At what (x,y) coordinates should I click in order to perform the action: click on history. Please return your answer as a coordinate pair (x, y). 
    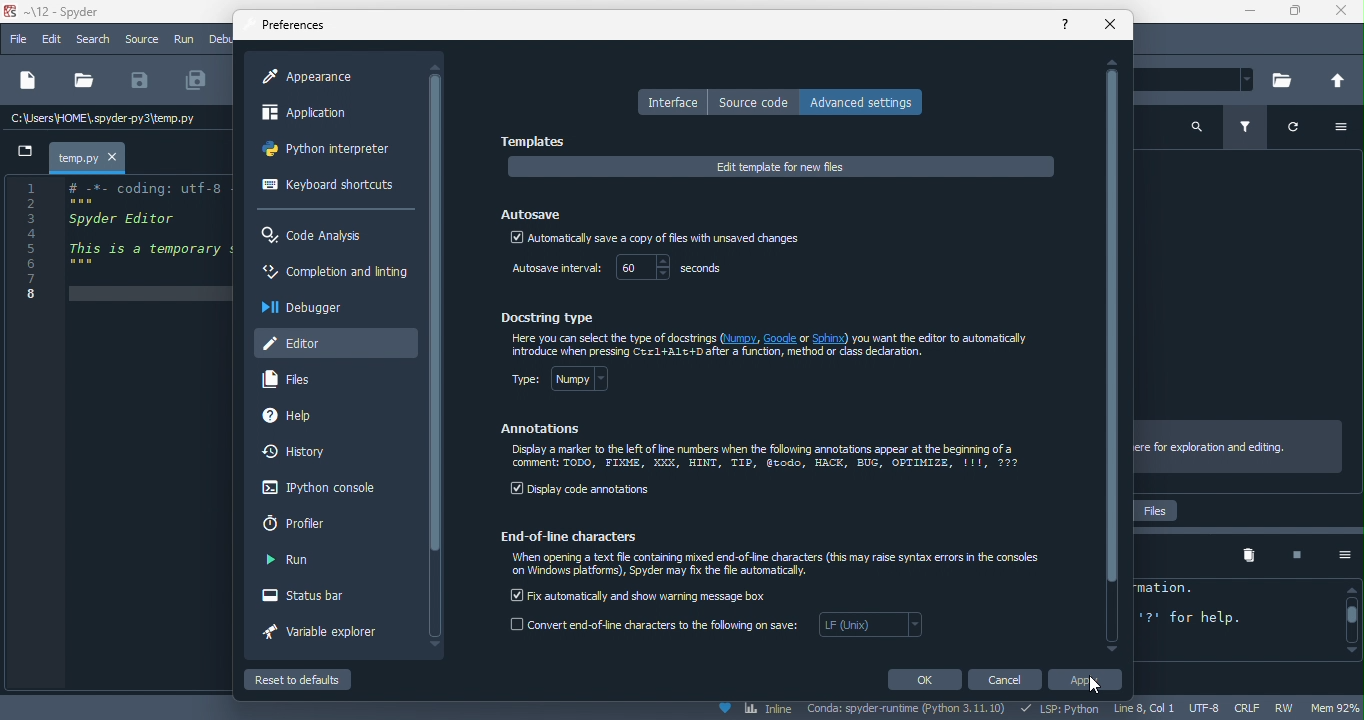
    Looking at the image, I should click on (301, 453).